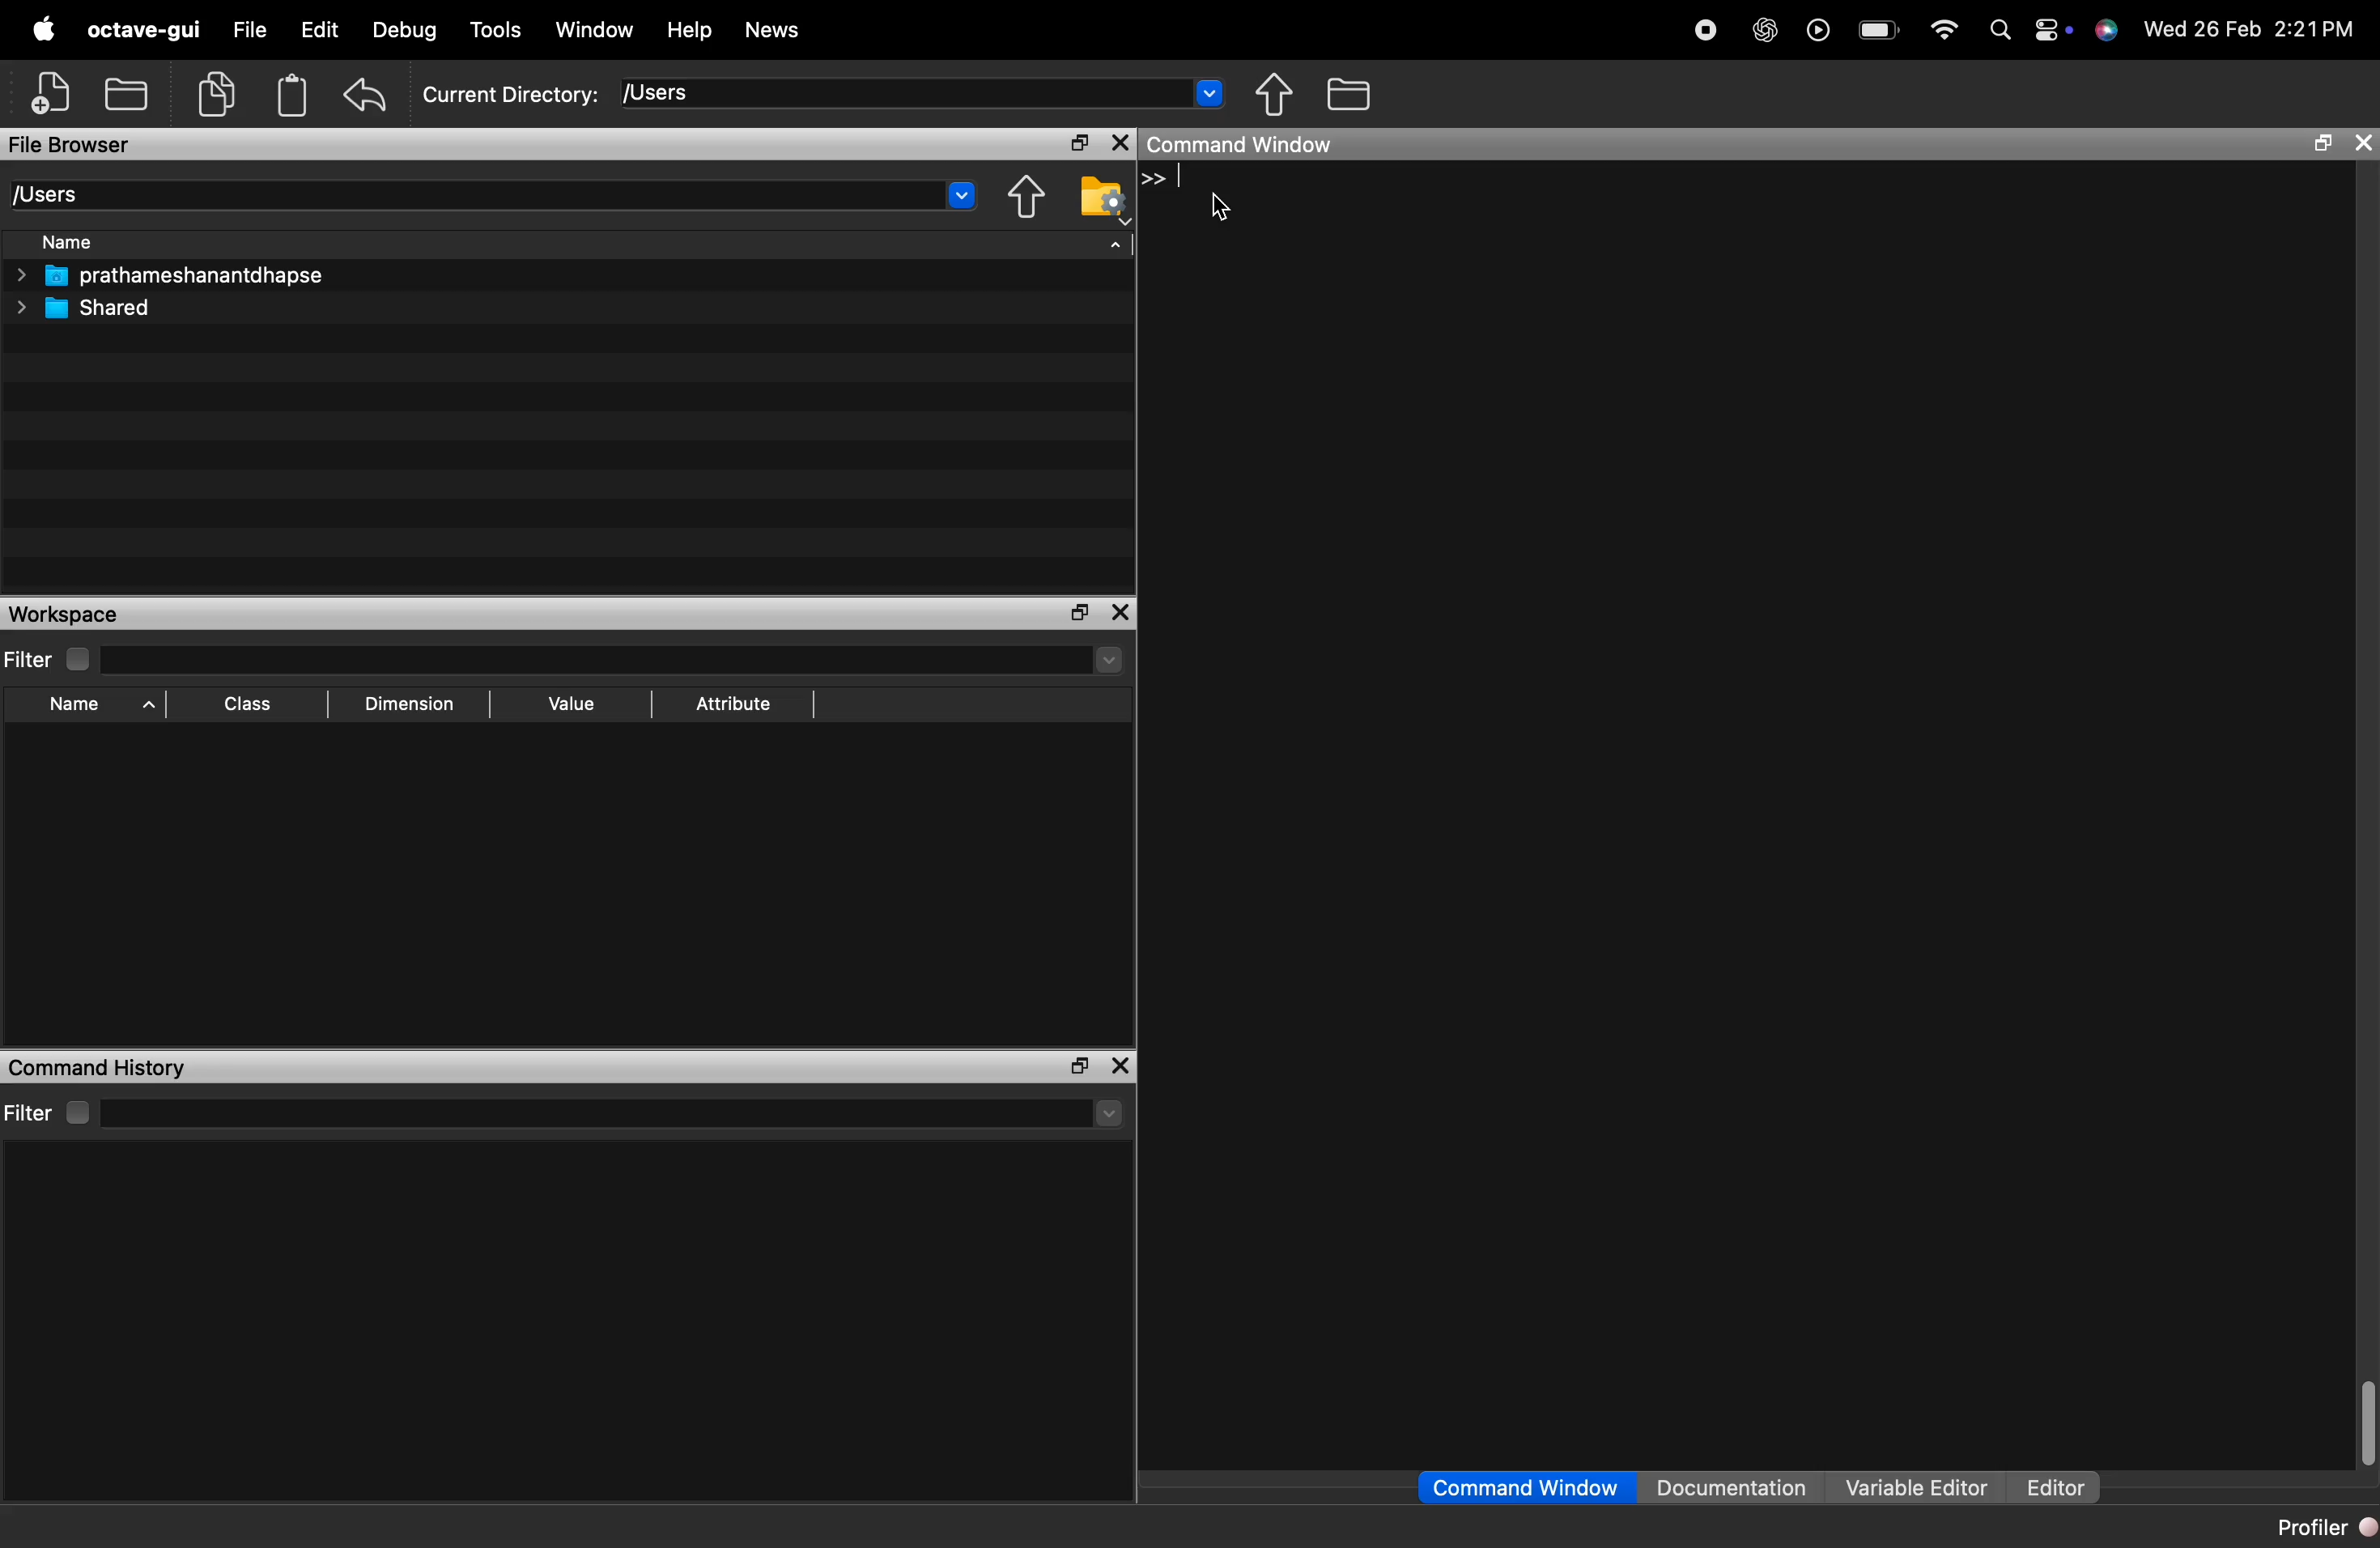 The height and width of the screenshot is (1548, 2380). I want to click on octave-gui, so click(139, 31).